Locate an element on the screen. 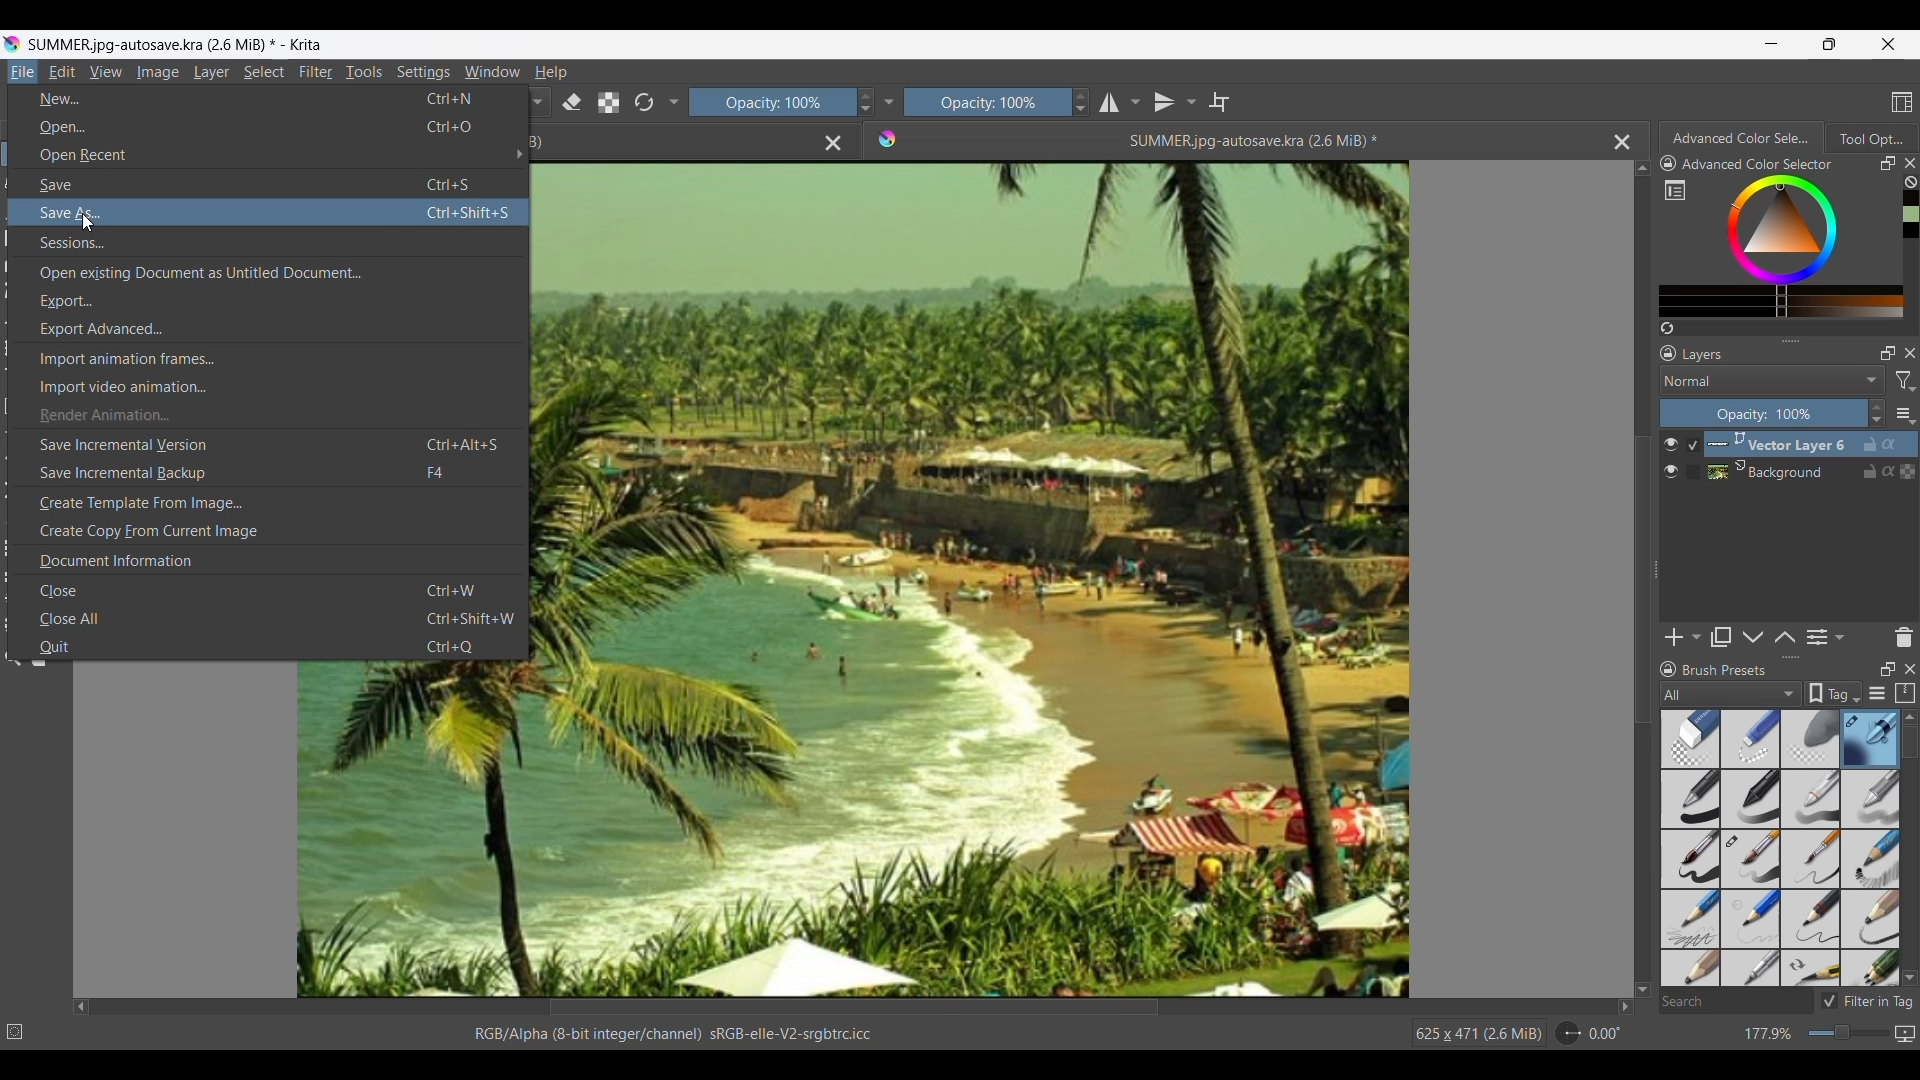  Show full color setting in separate window is located at coordinates (1675, 190).